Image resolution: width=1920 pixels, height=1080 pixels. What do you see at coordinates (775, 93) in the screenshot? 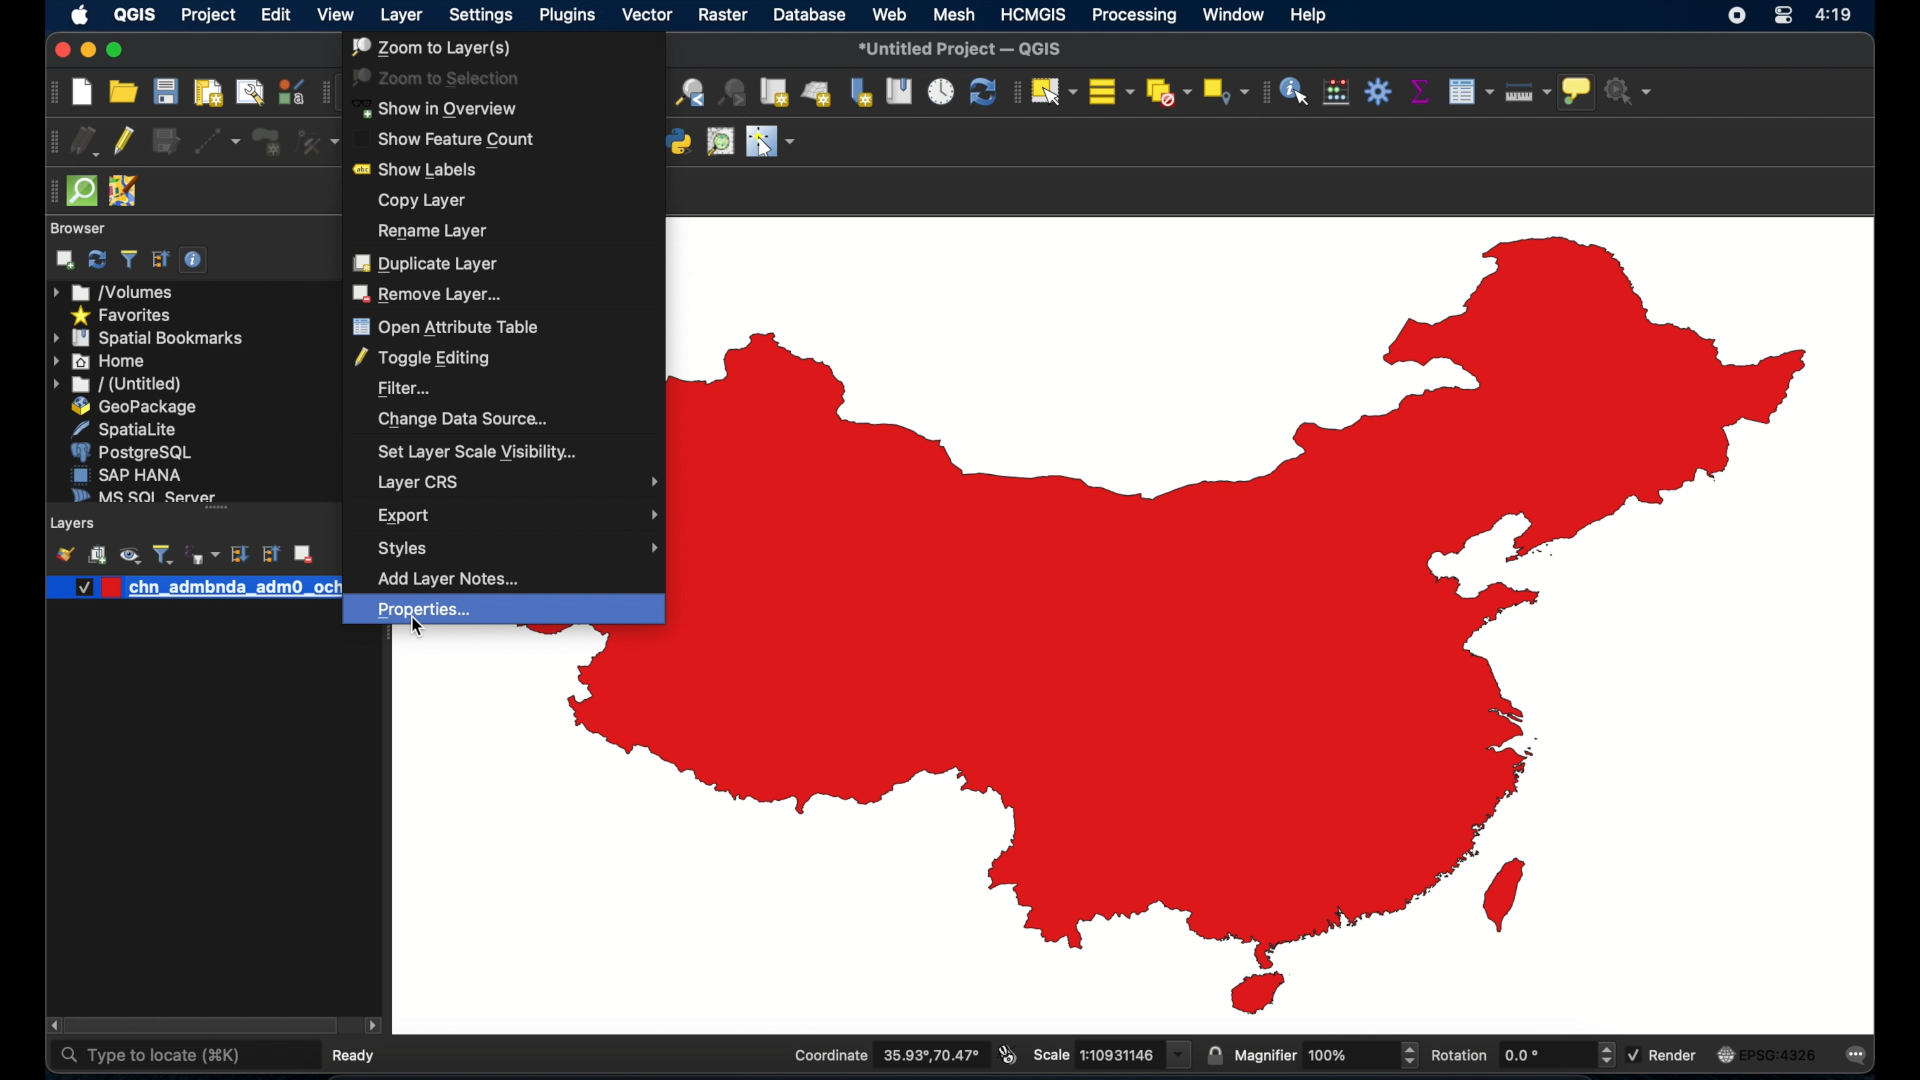
I see `new map view` at bounding box center [775, 93].